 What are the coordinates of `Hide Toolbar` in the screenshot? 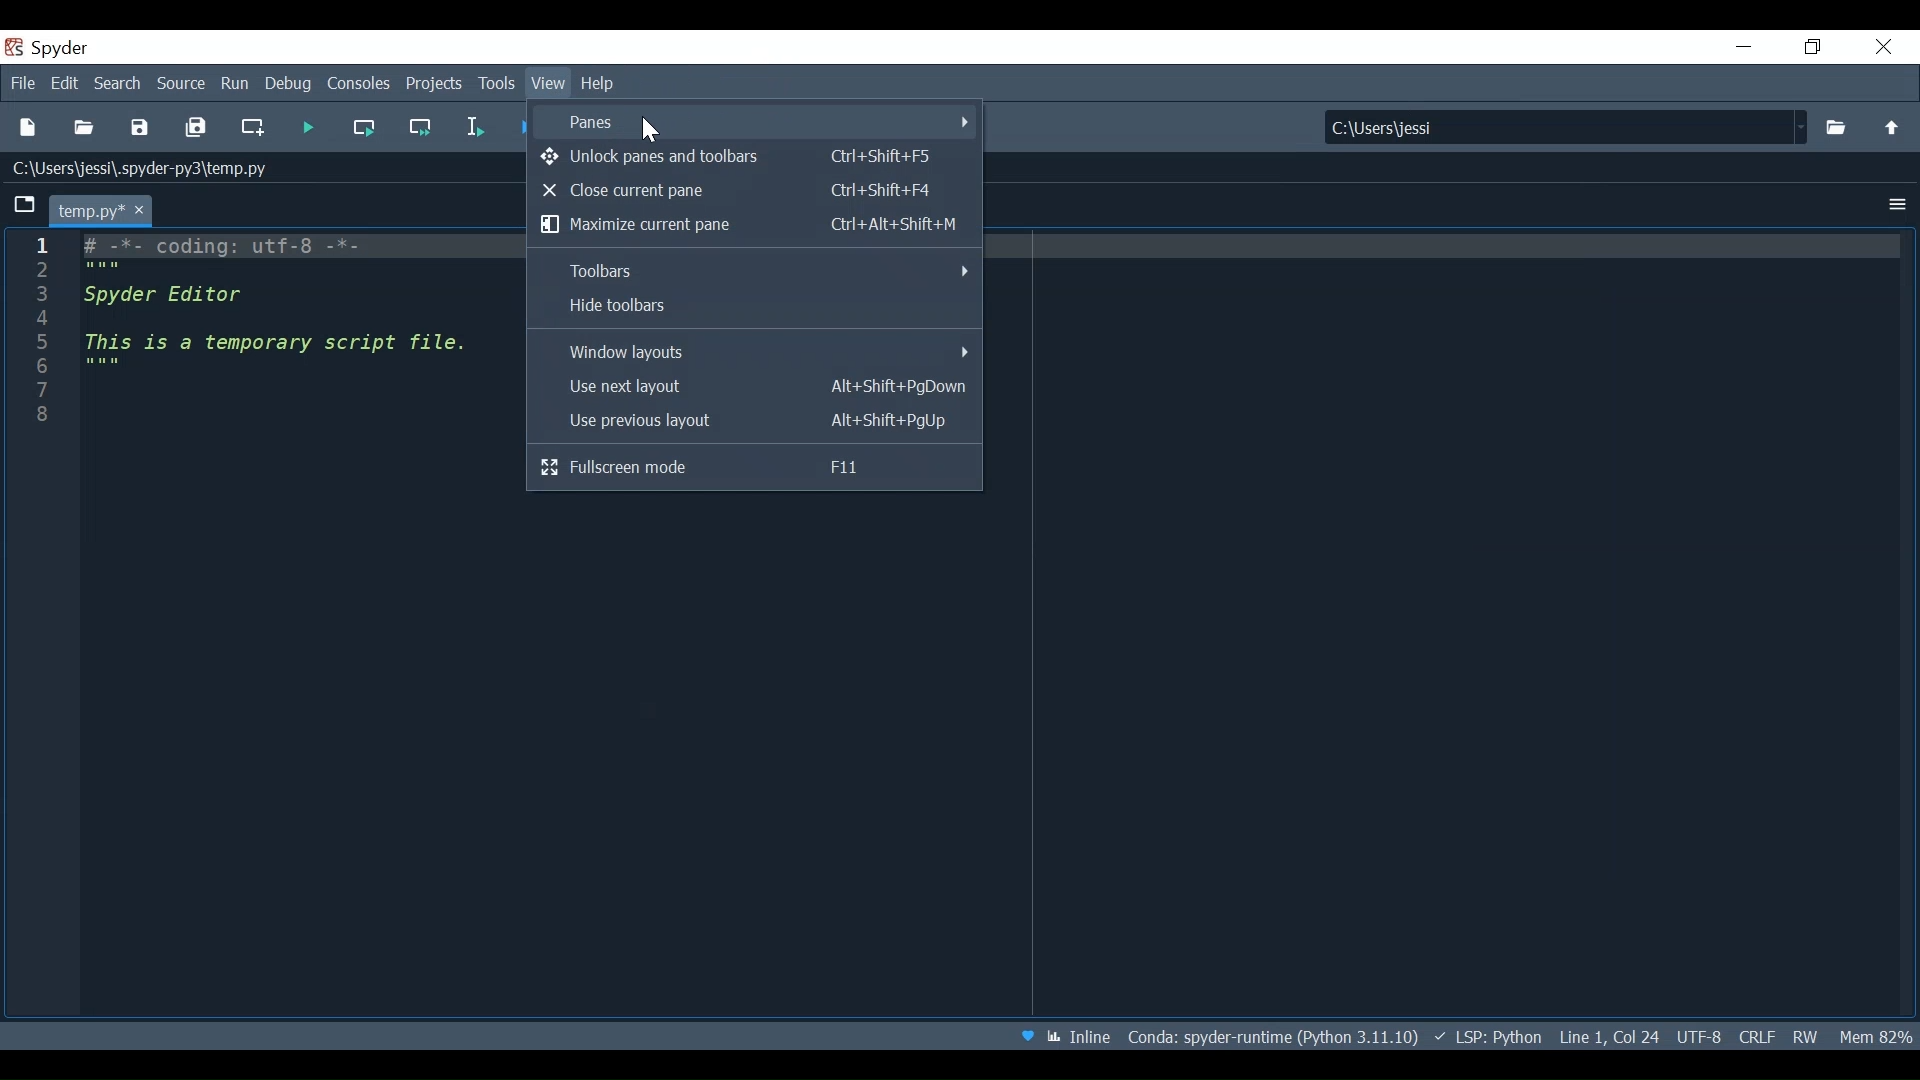 It's located at (753, 307).